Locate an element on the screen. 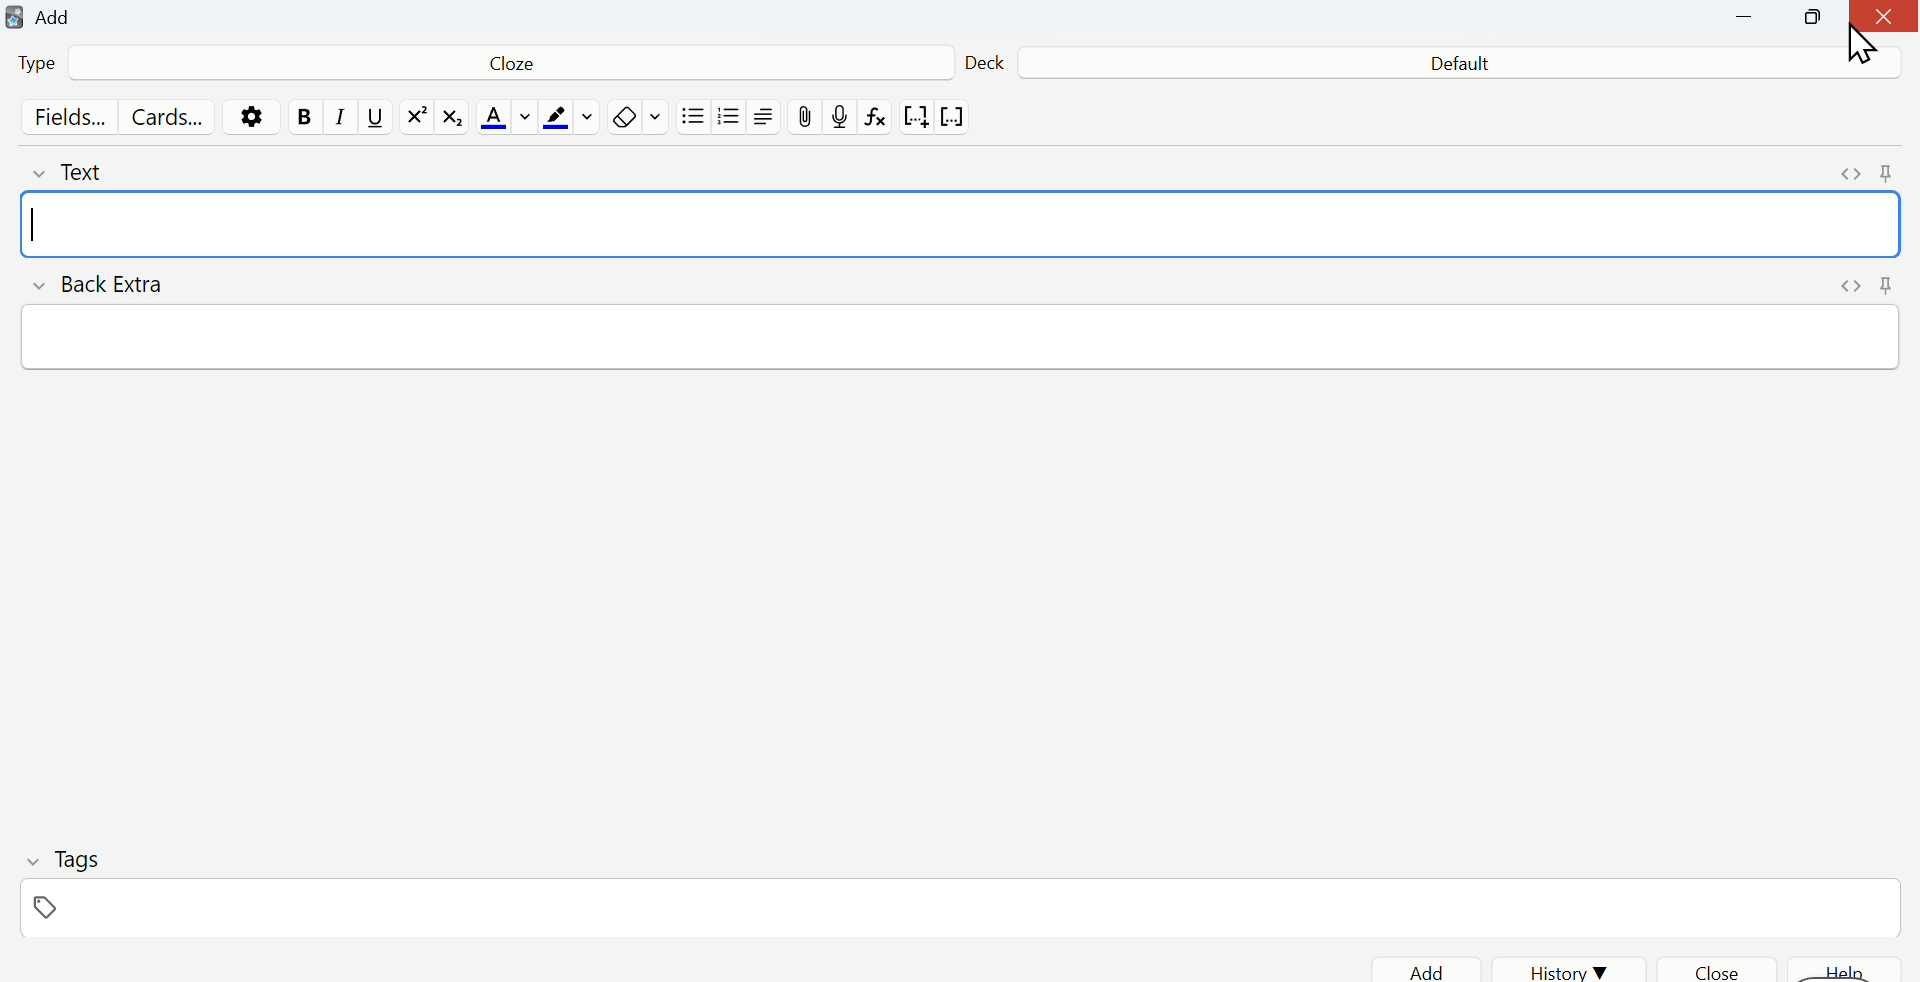  Input text is located at coordinates (964, 224).